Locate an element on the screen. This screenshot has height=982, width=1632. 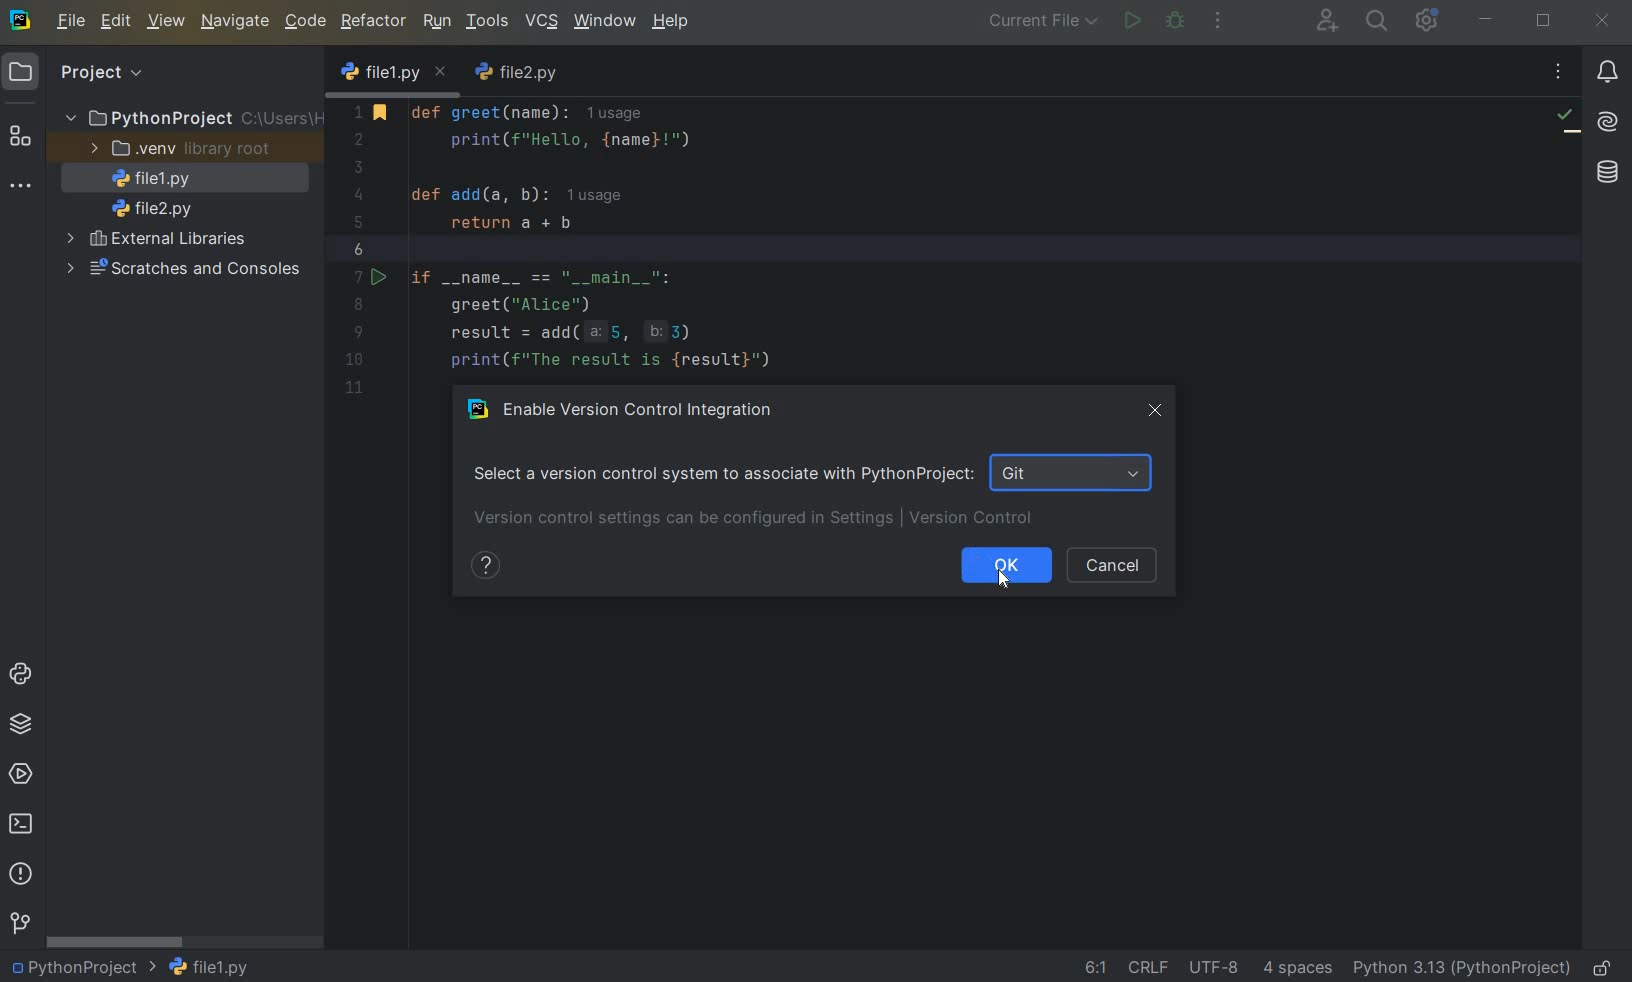
line separator is located at coordinates (1149, 965).